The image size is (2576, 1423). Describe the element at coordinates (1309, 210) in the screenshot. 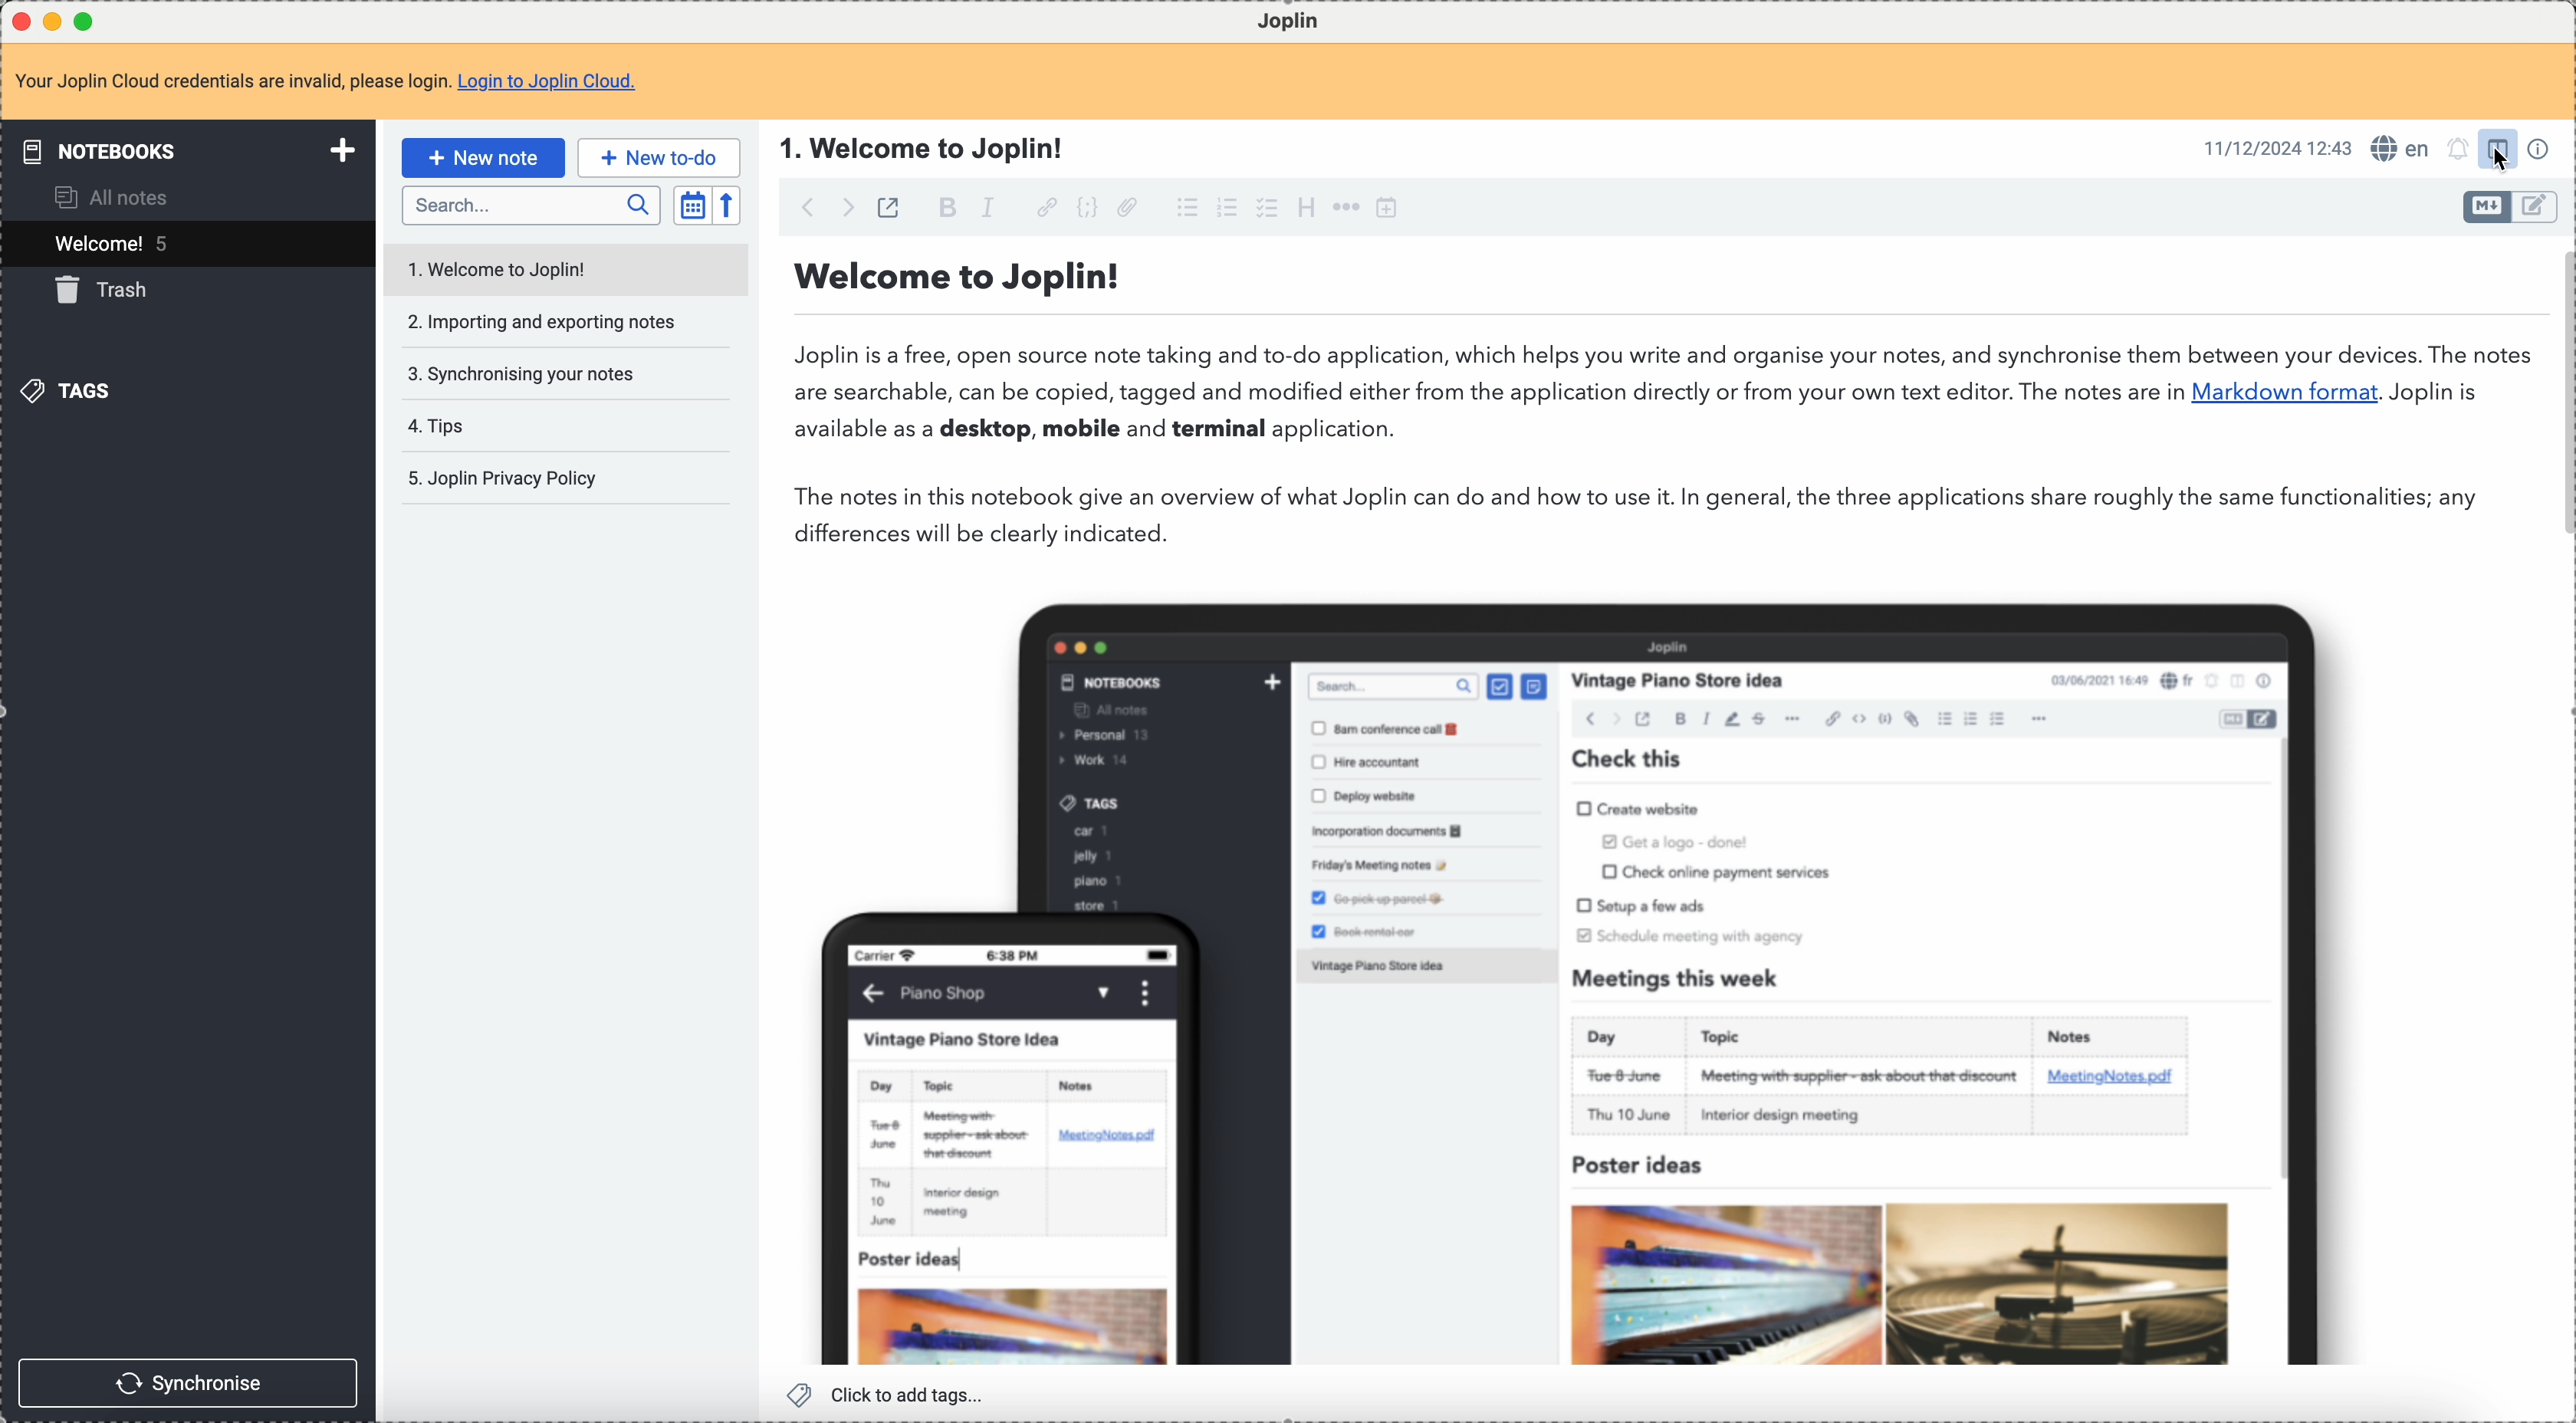

I see `heading` at that location.